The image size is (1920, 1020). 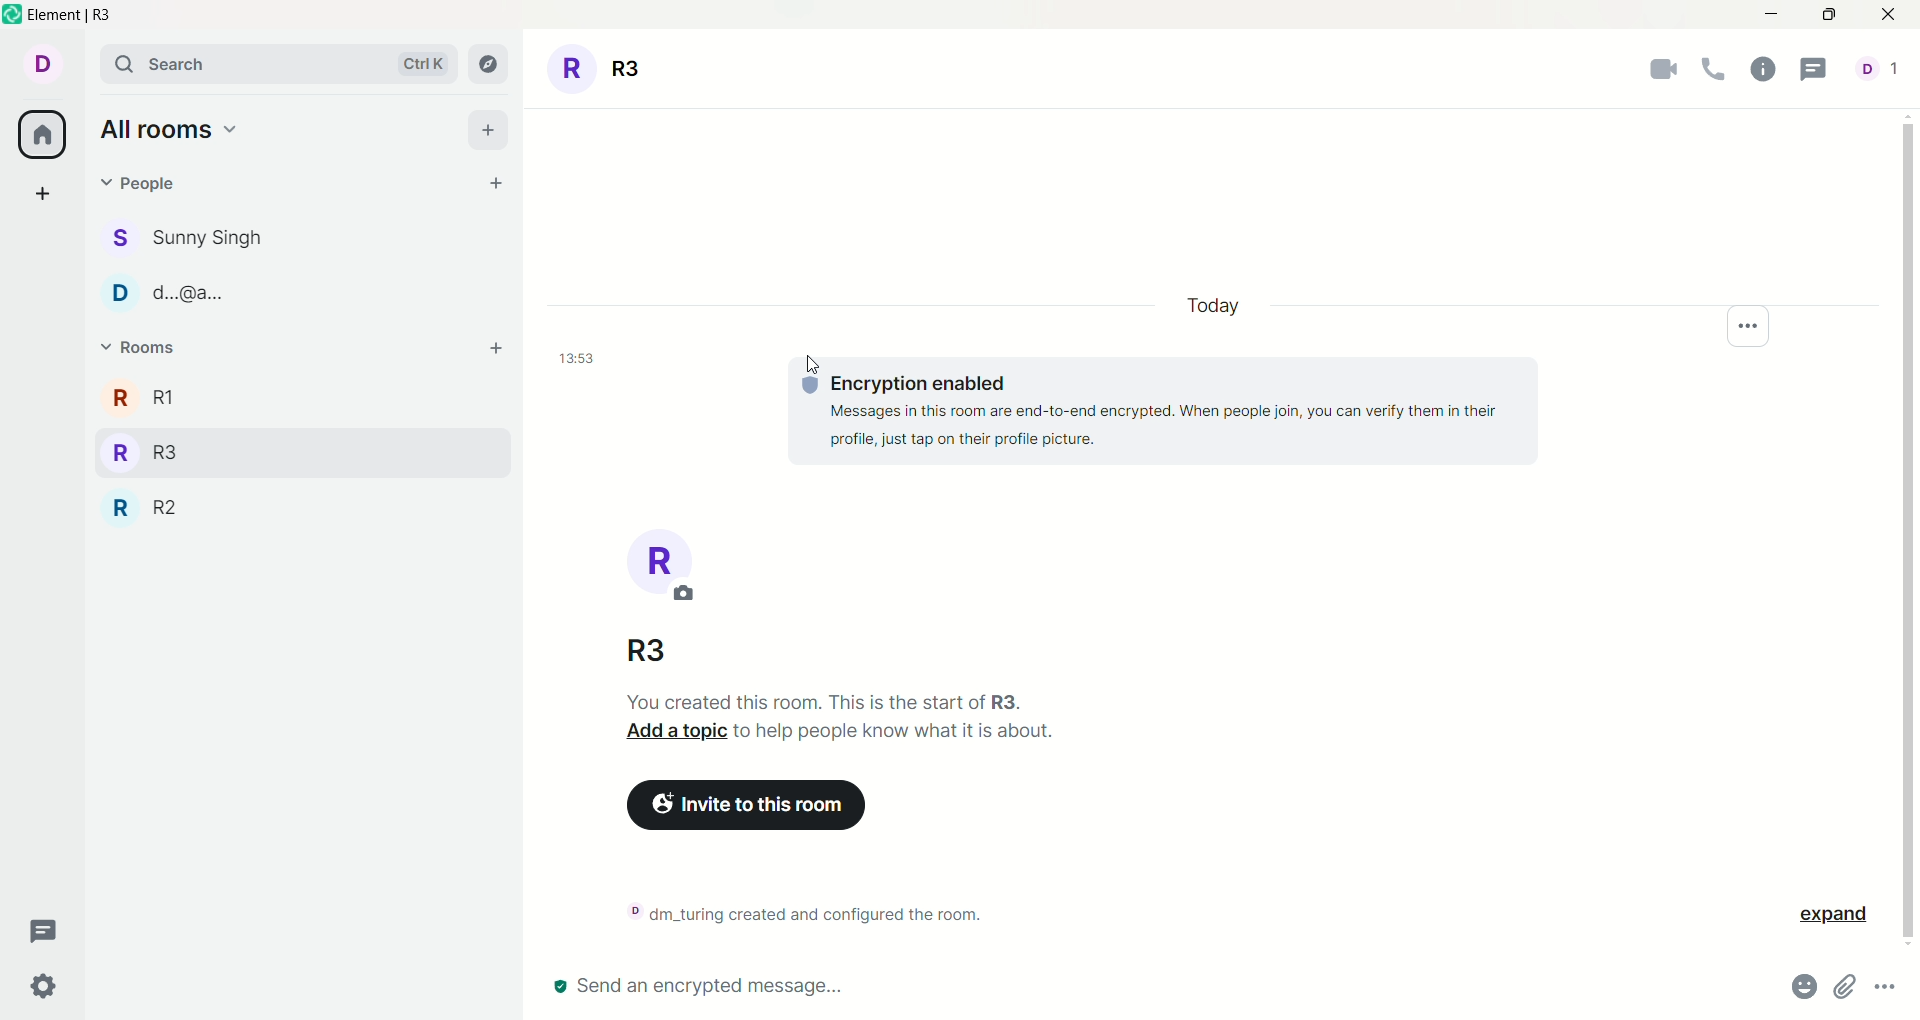 I want to click on account, so click(x=1885, y=78).